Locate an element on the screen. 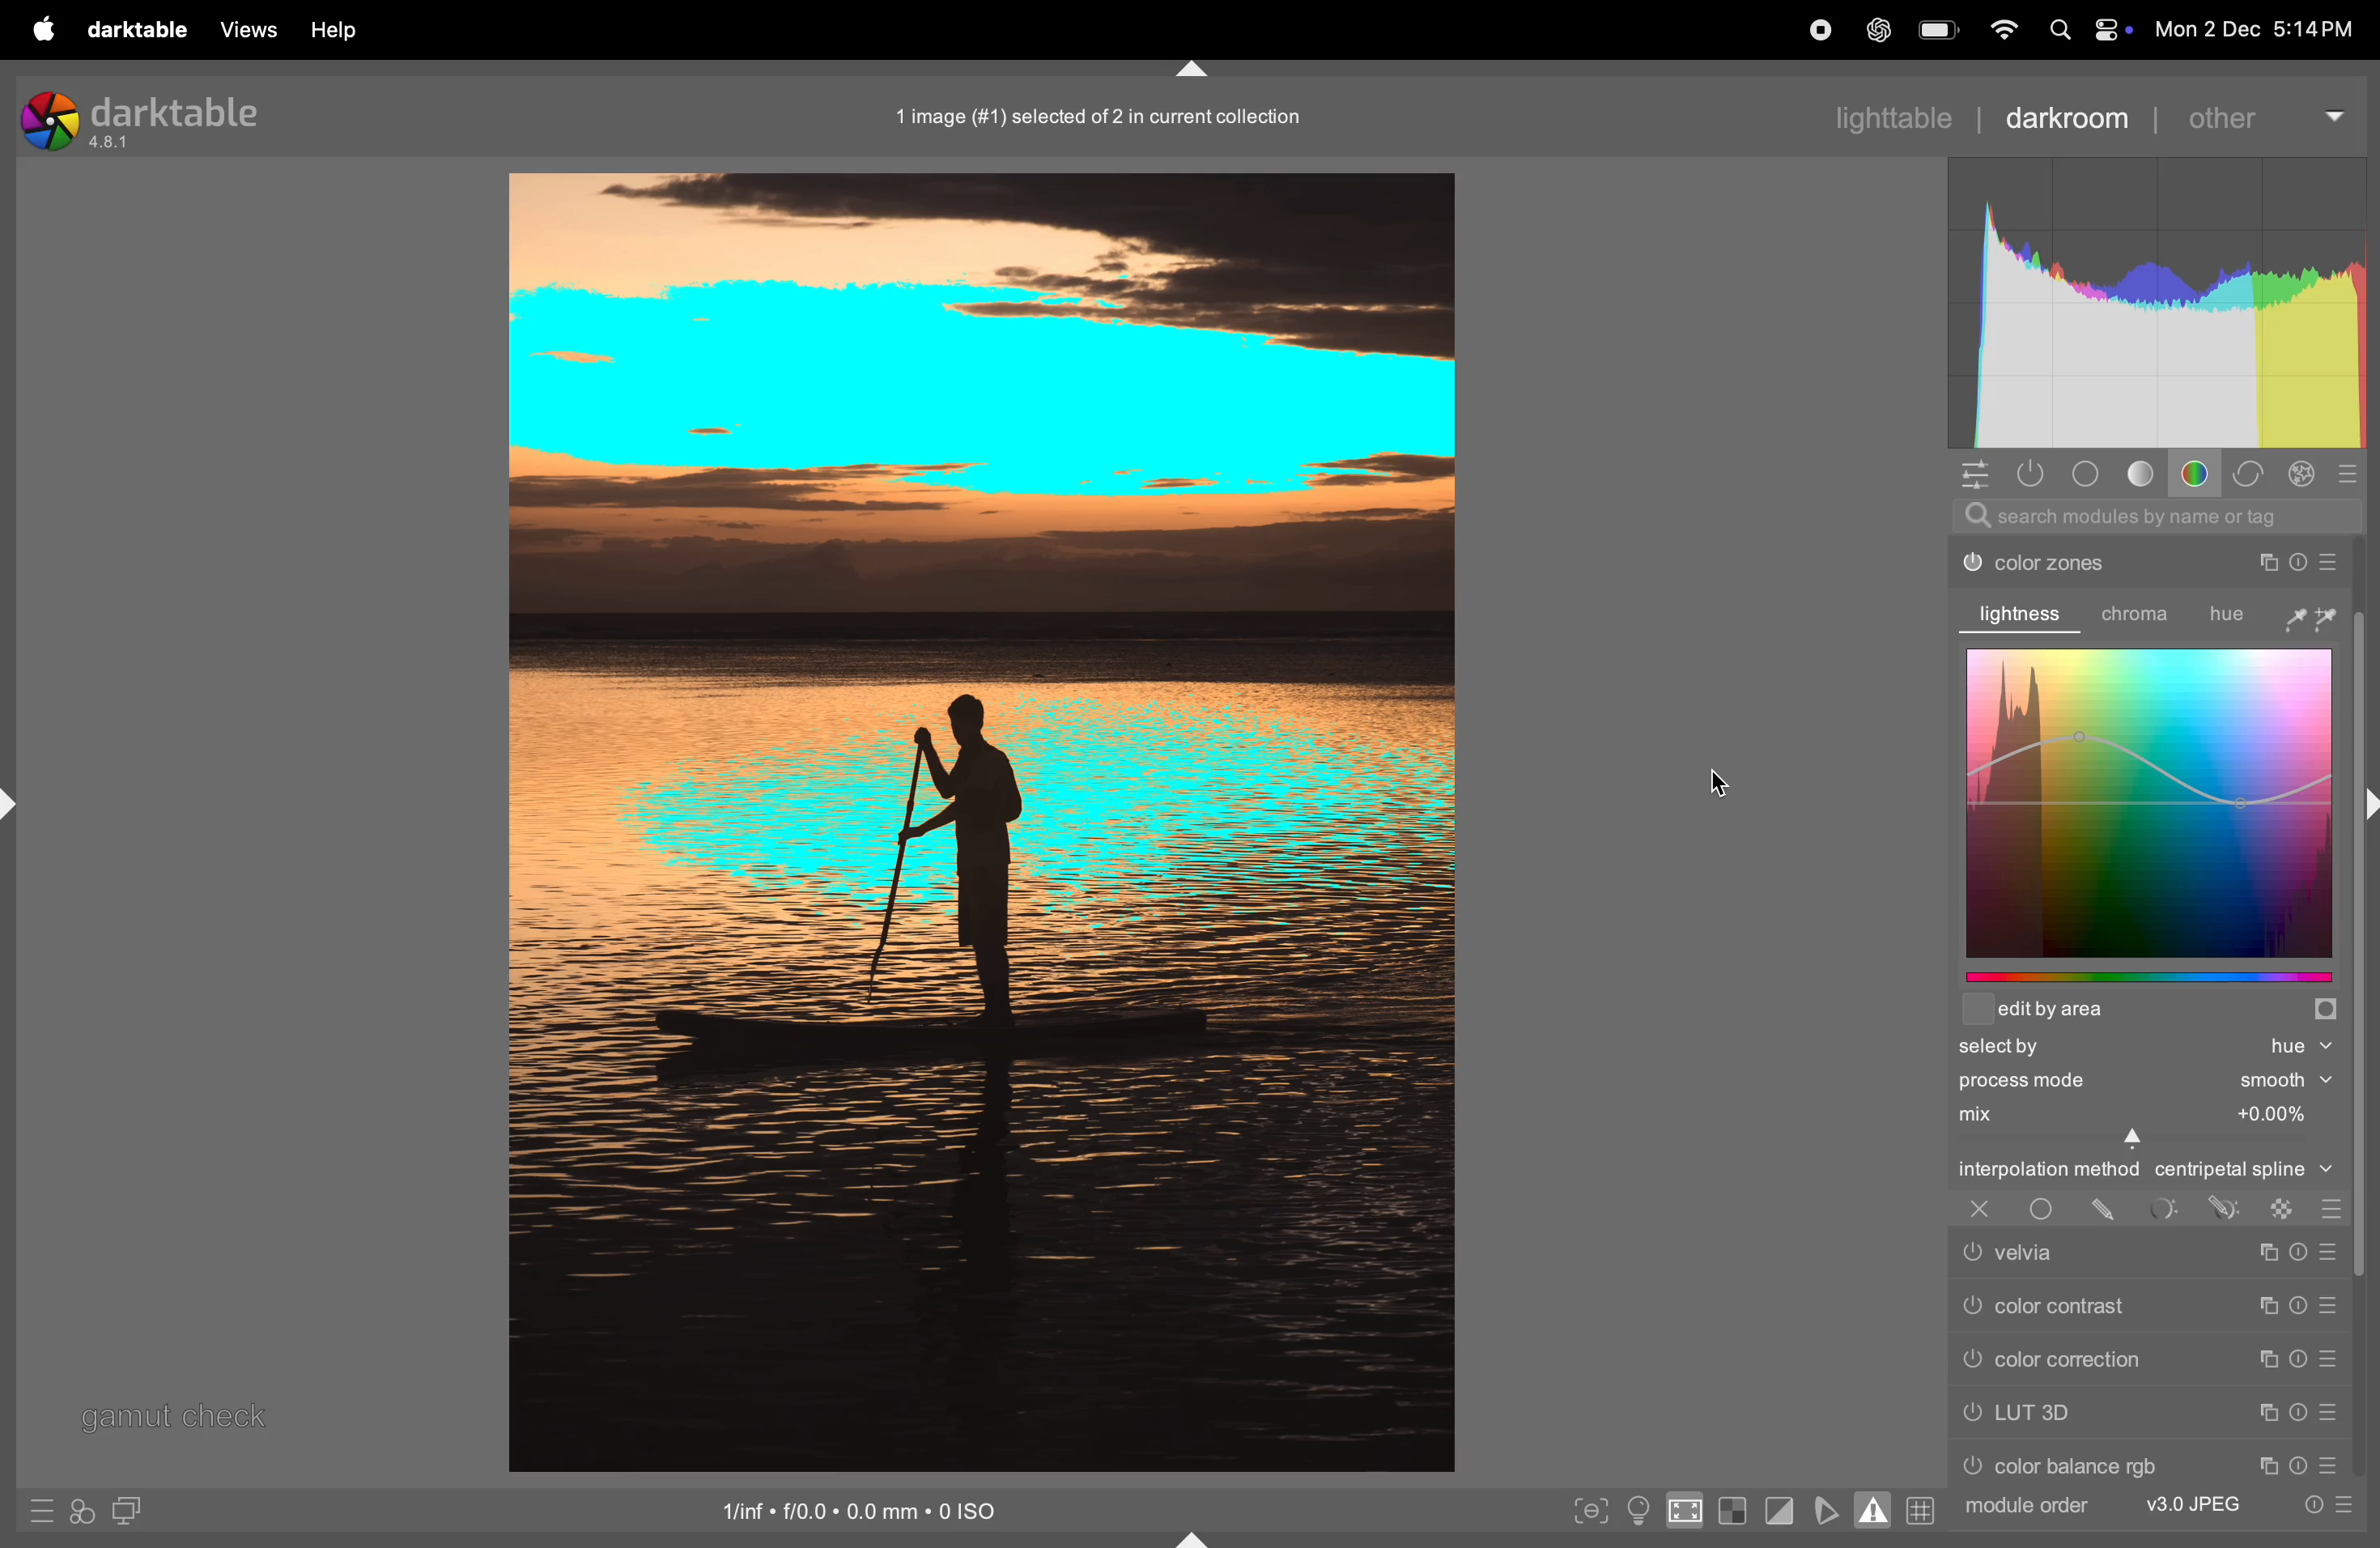 The height and width of the screenshot is (1548, 2380).  is located at coordinates (2141, 472).